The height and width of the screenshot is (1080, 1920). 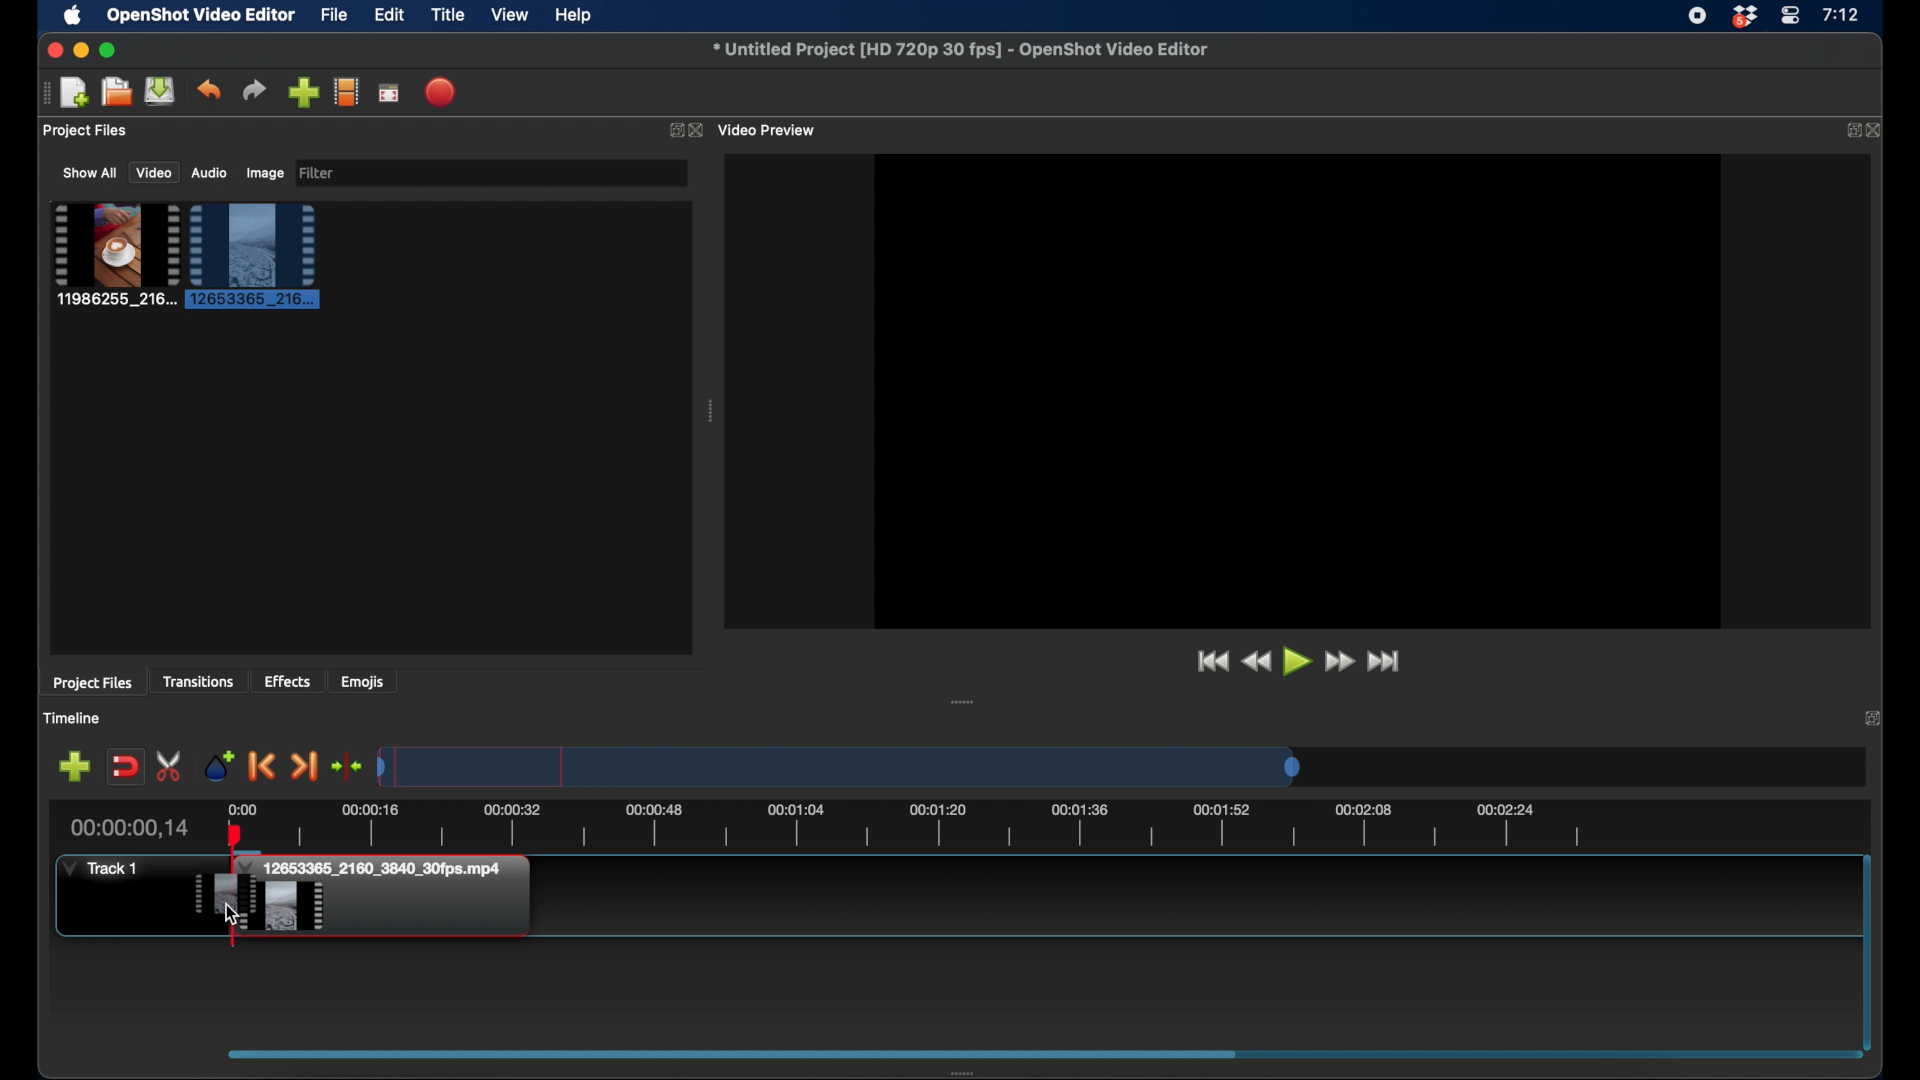 I want to click on jump to start, so click(x=1212, y=662).